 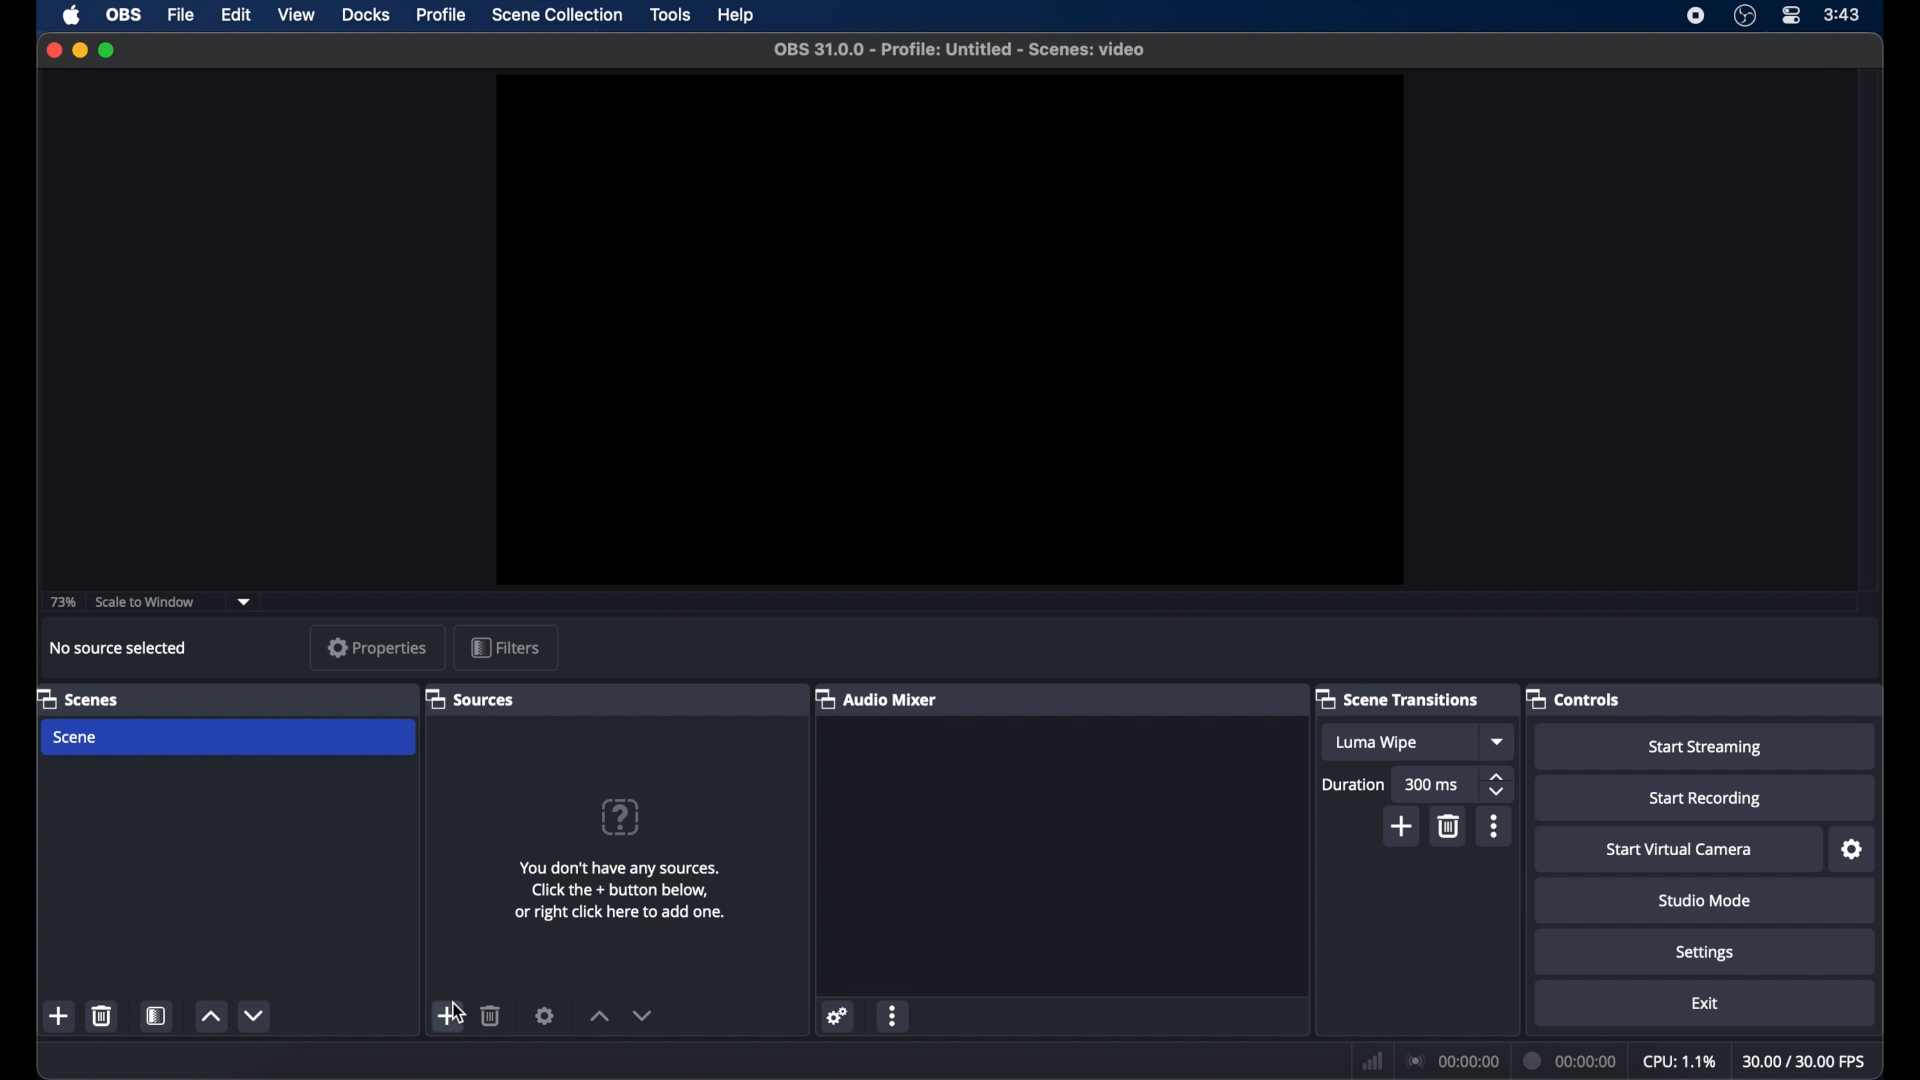 I want to click on 73%, so click(x=61, y=602).